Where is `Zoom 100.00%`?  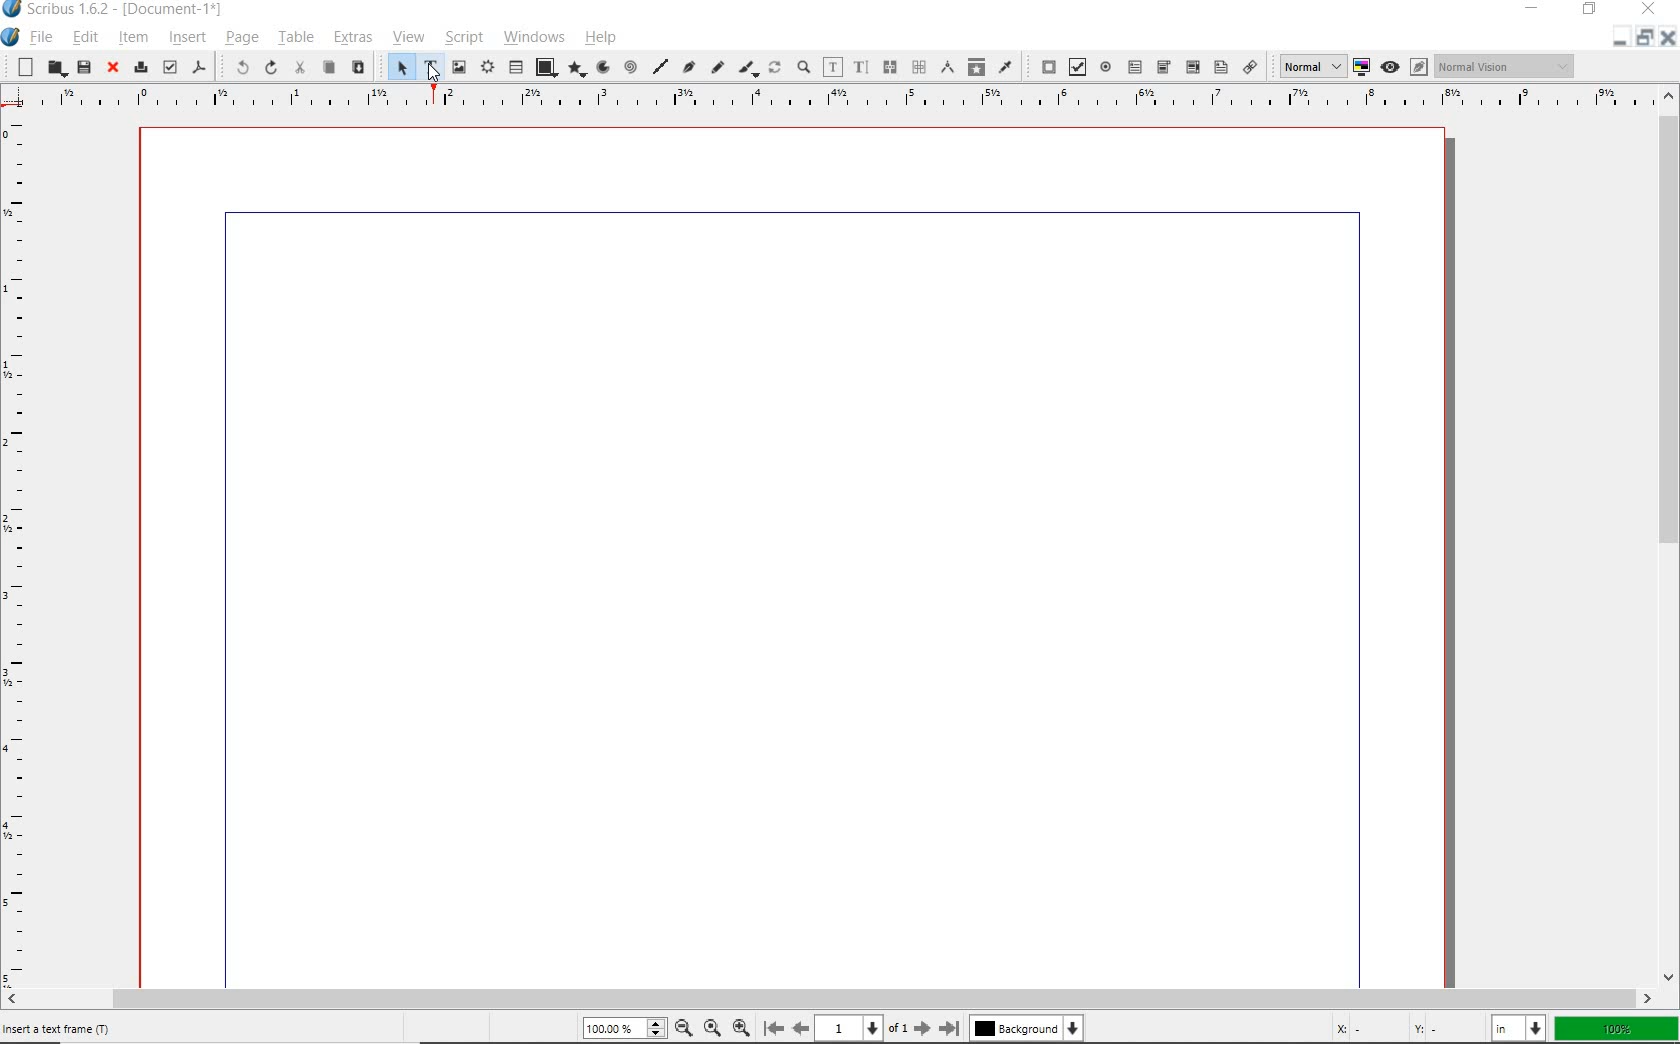 Zoom 100.00% is located at coordinates (625, 1029).